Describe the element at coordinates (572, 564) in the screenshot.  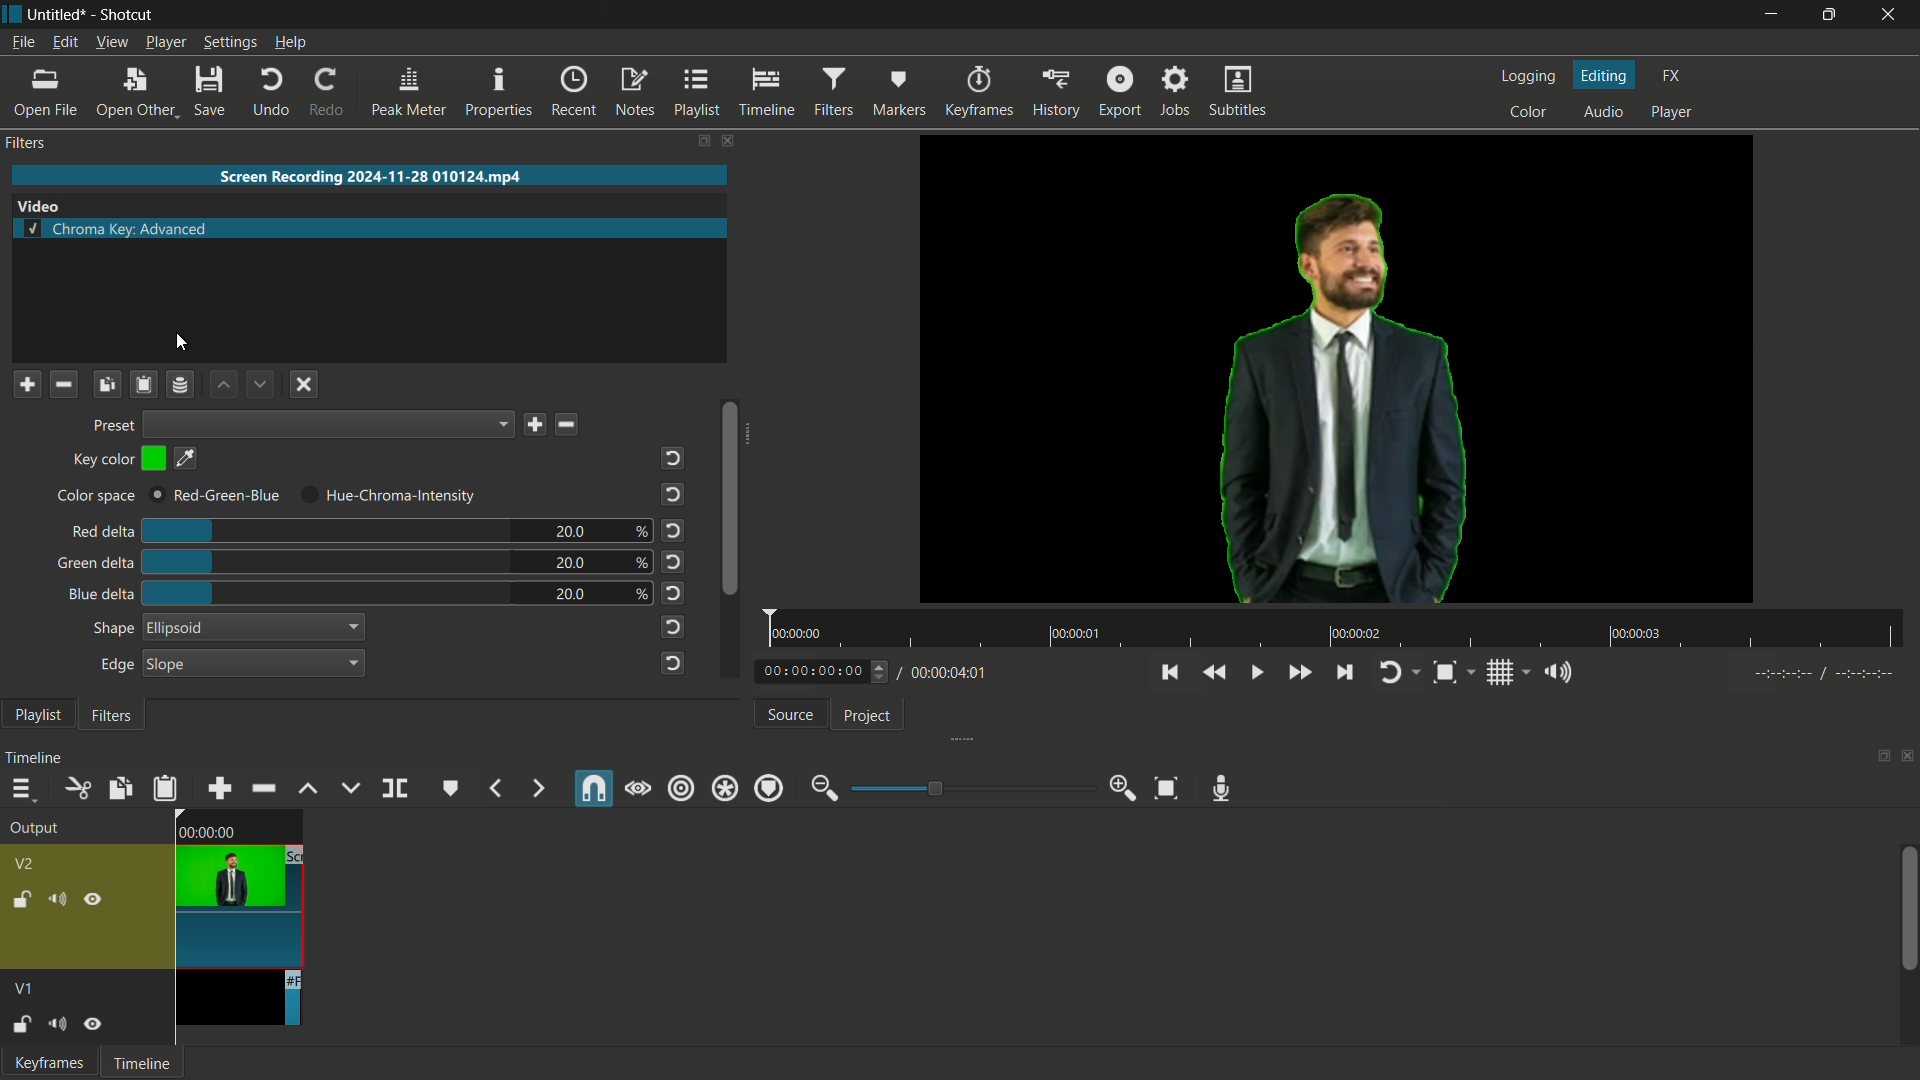
I see `20.0` at that location.